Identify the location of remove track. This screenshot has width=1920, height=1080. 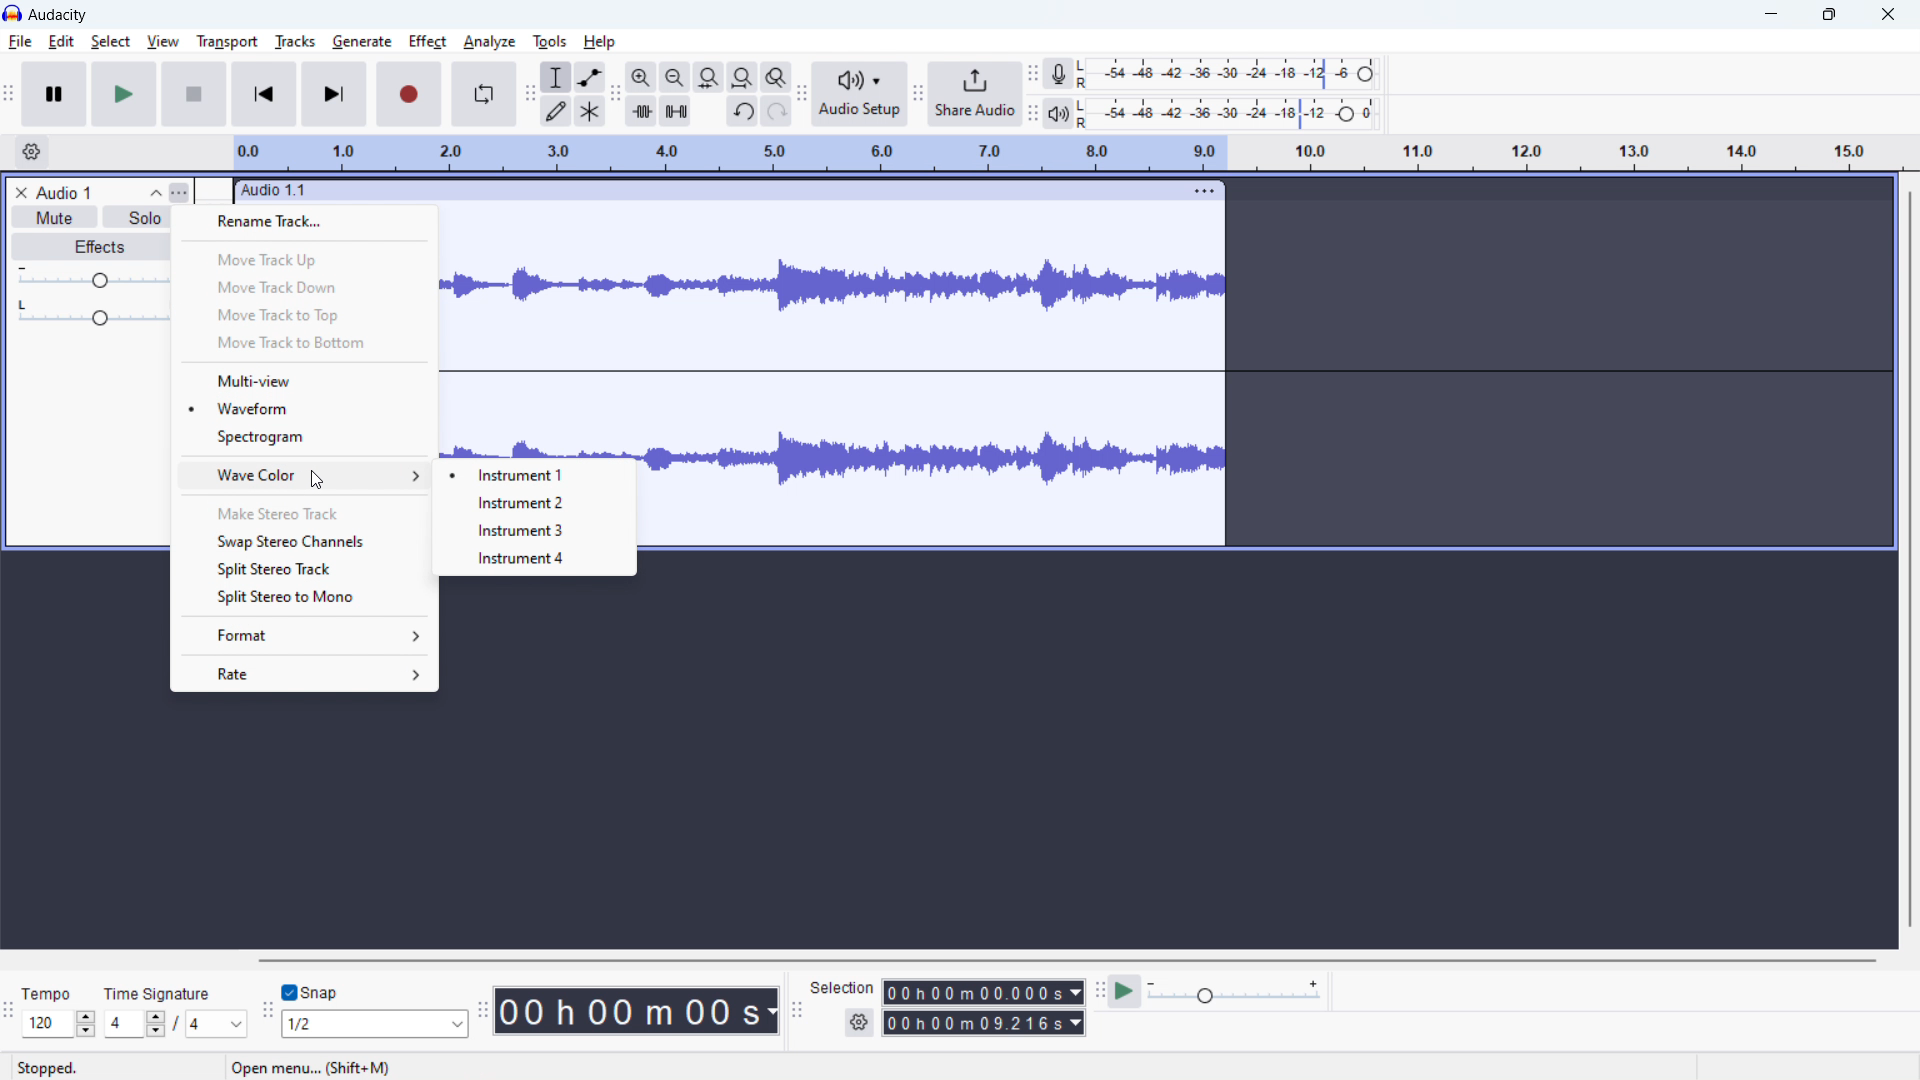
(20, 192).